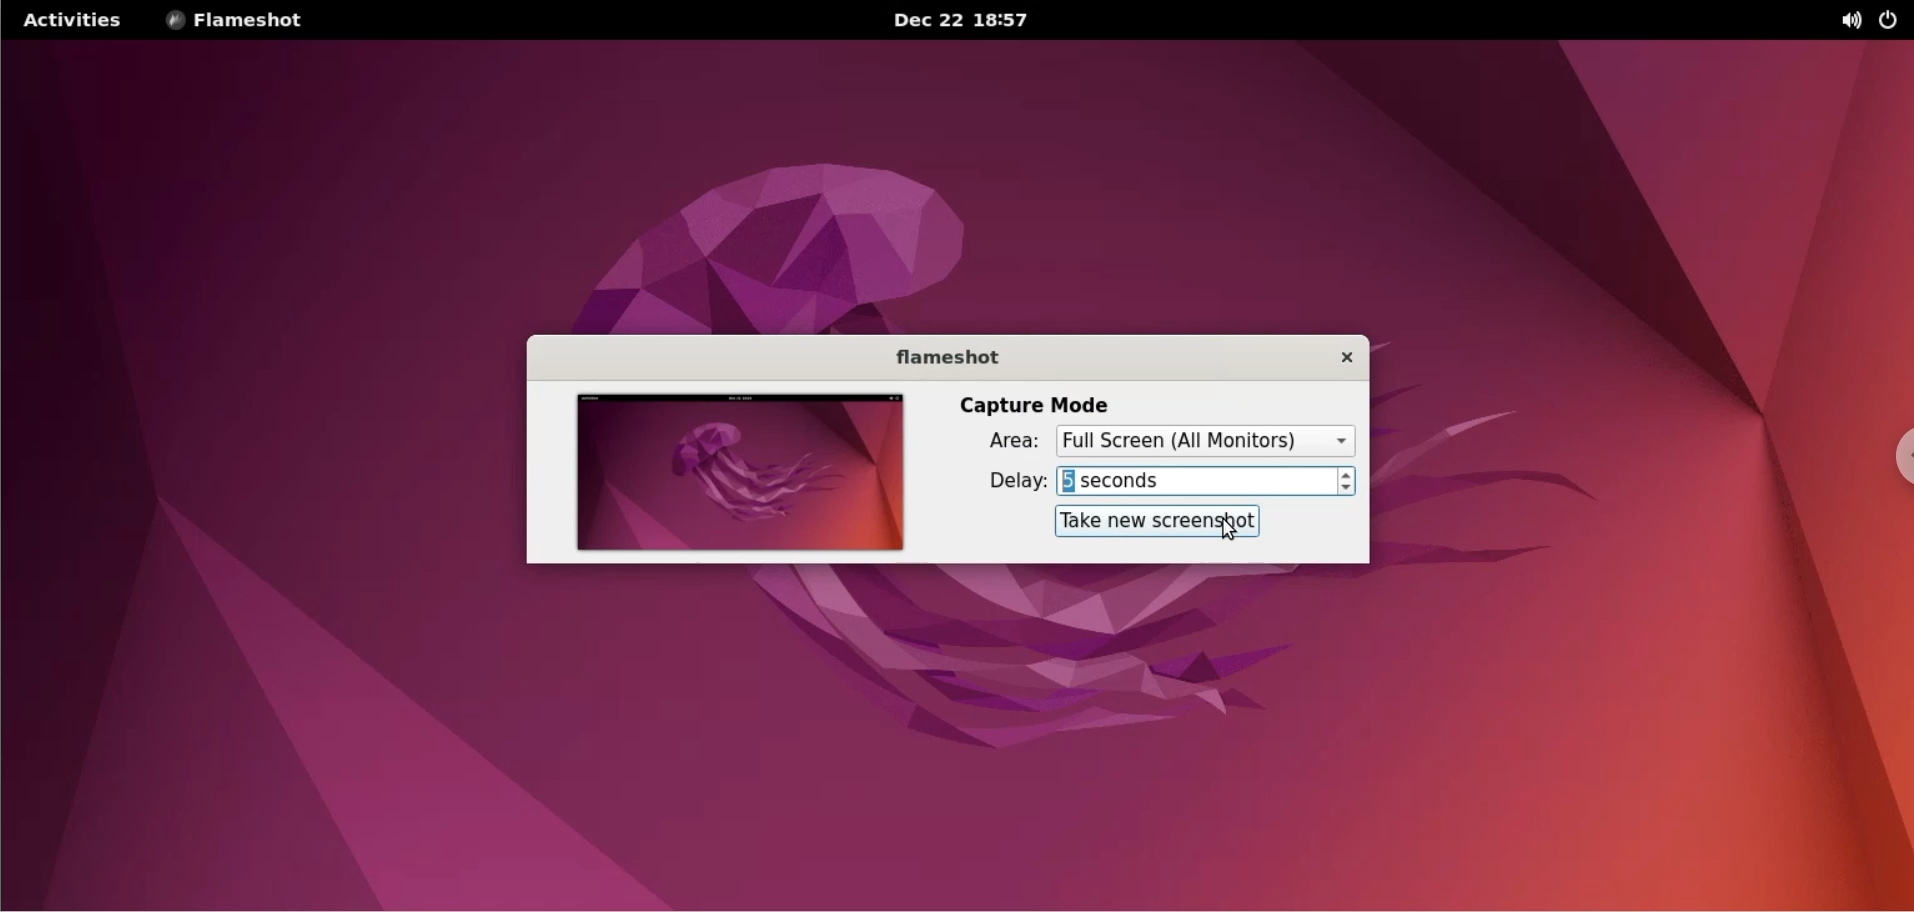  I want to click on delay:, so click(1000, 481).